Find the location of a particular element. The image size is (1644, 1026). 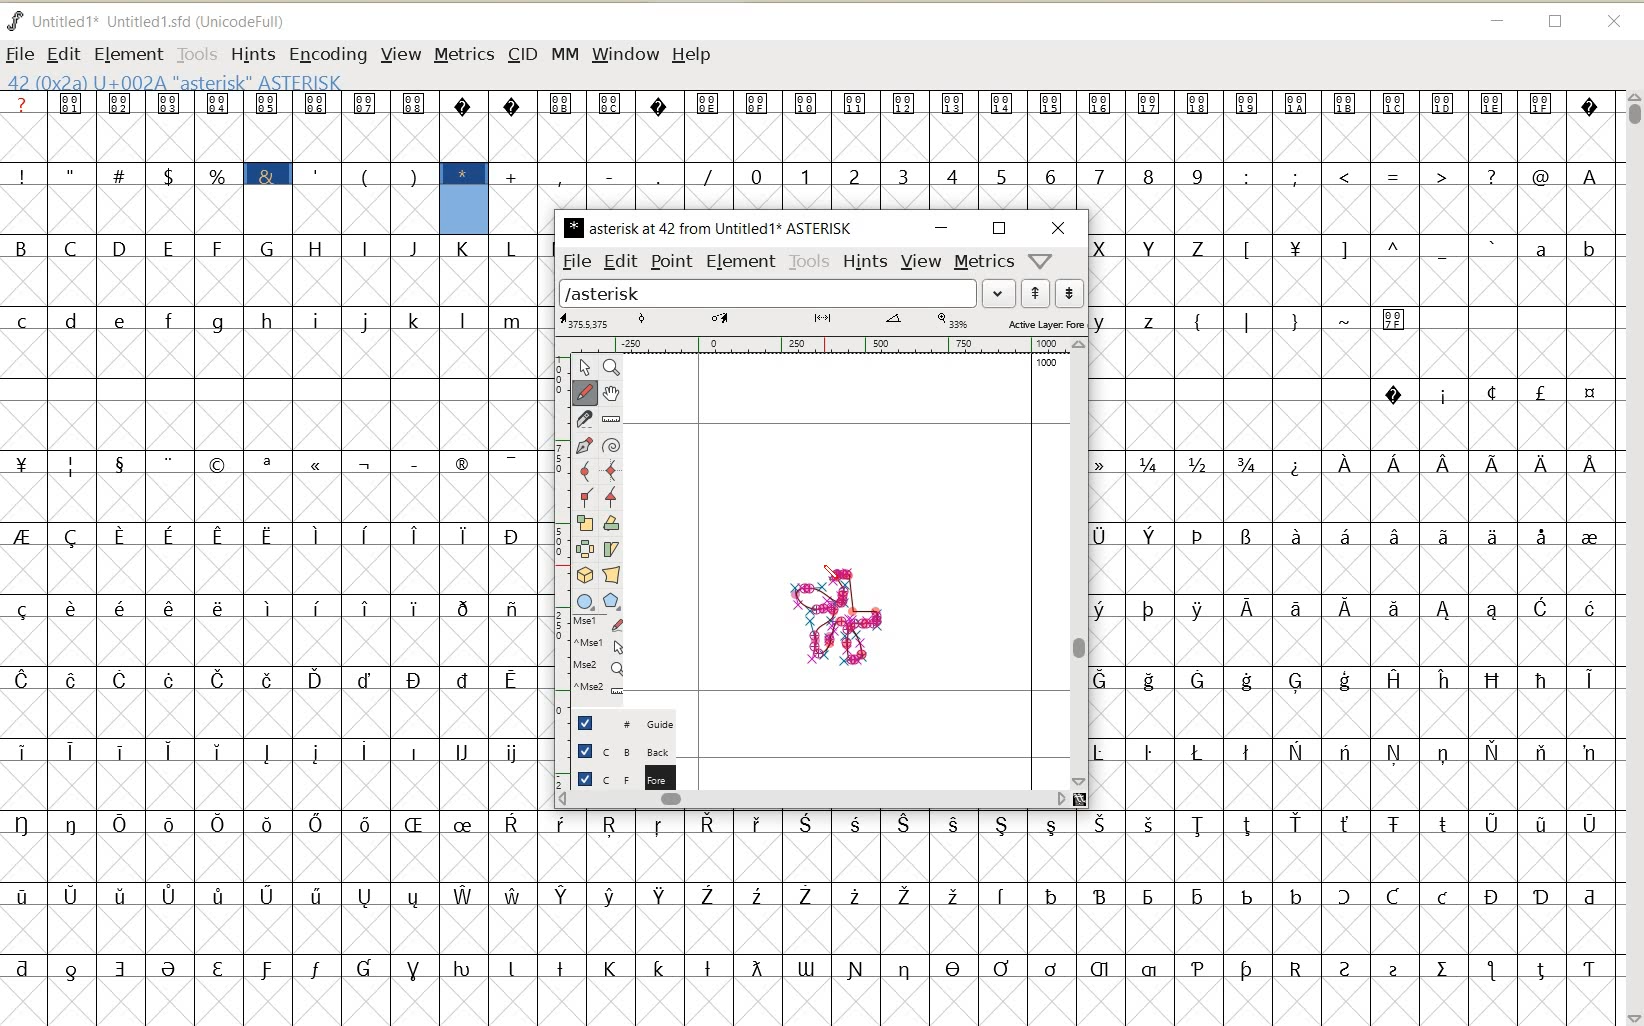

WINDOW is located at coordinates (624, 55).